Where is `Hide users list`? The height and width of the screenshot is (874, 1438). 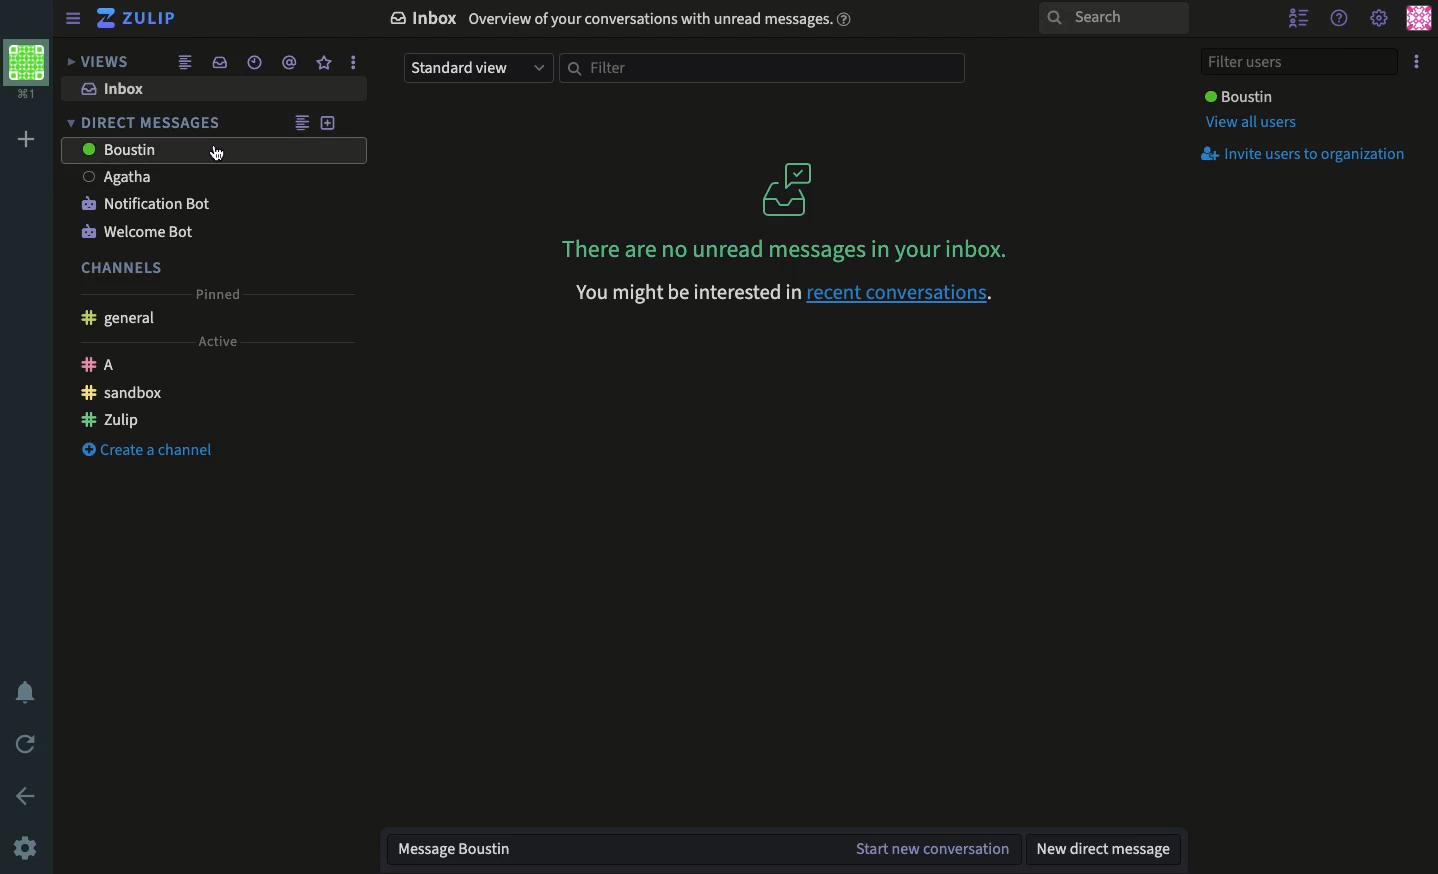
Hide users list is located at coordinates (1300, 17).